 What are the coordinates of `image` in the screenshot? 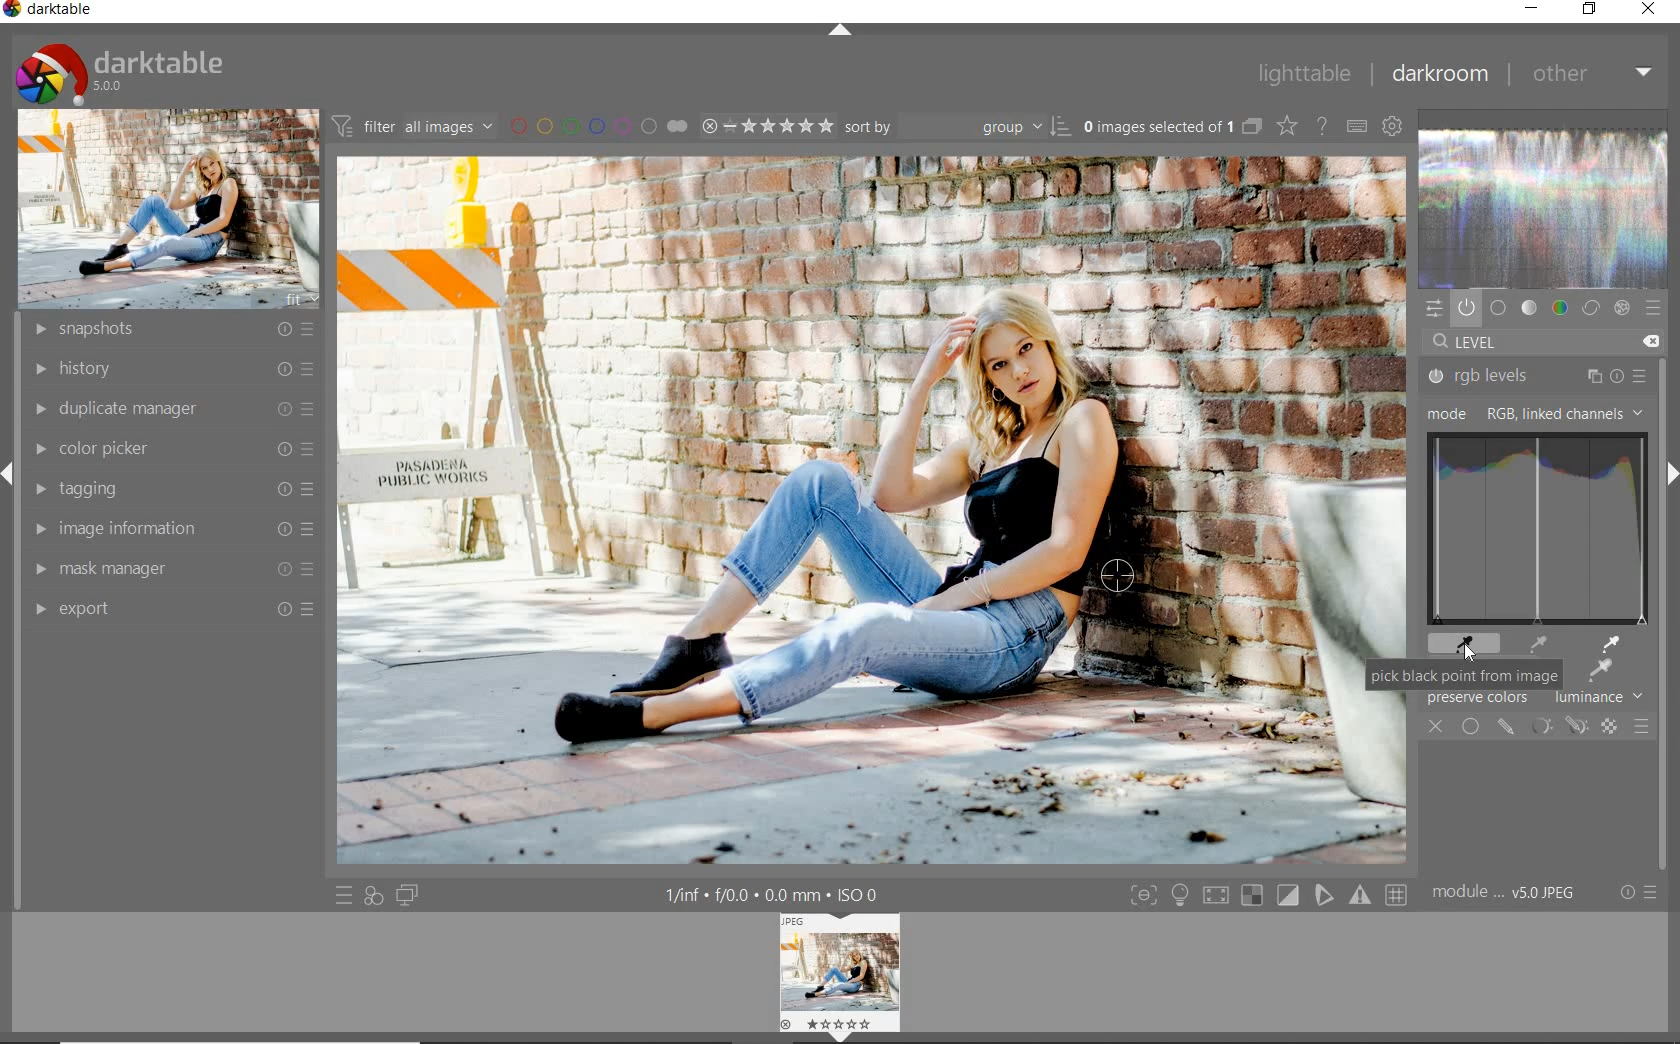 It's located at (169, 209).